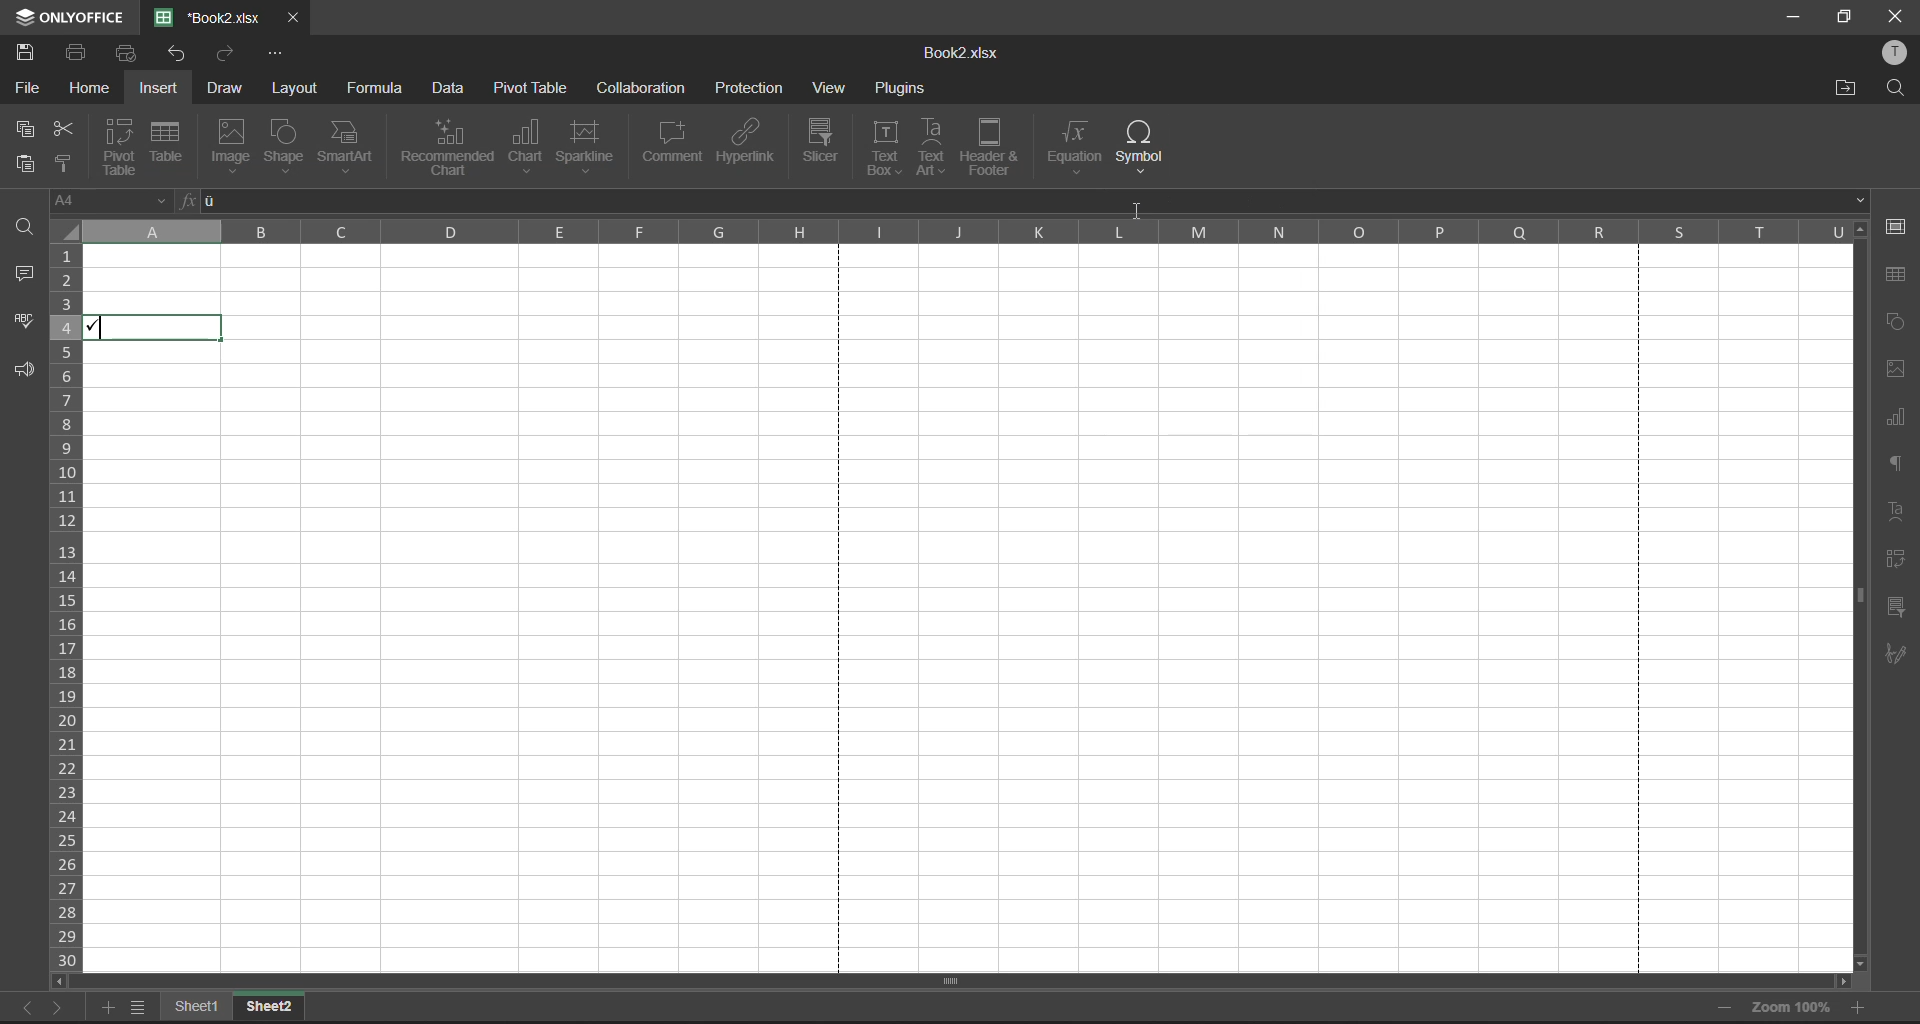 The image size is (1920, 1024). I want to click on shapes, so click(1894, 322).